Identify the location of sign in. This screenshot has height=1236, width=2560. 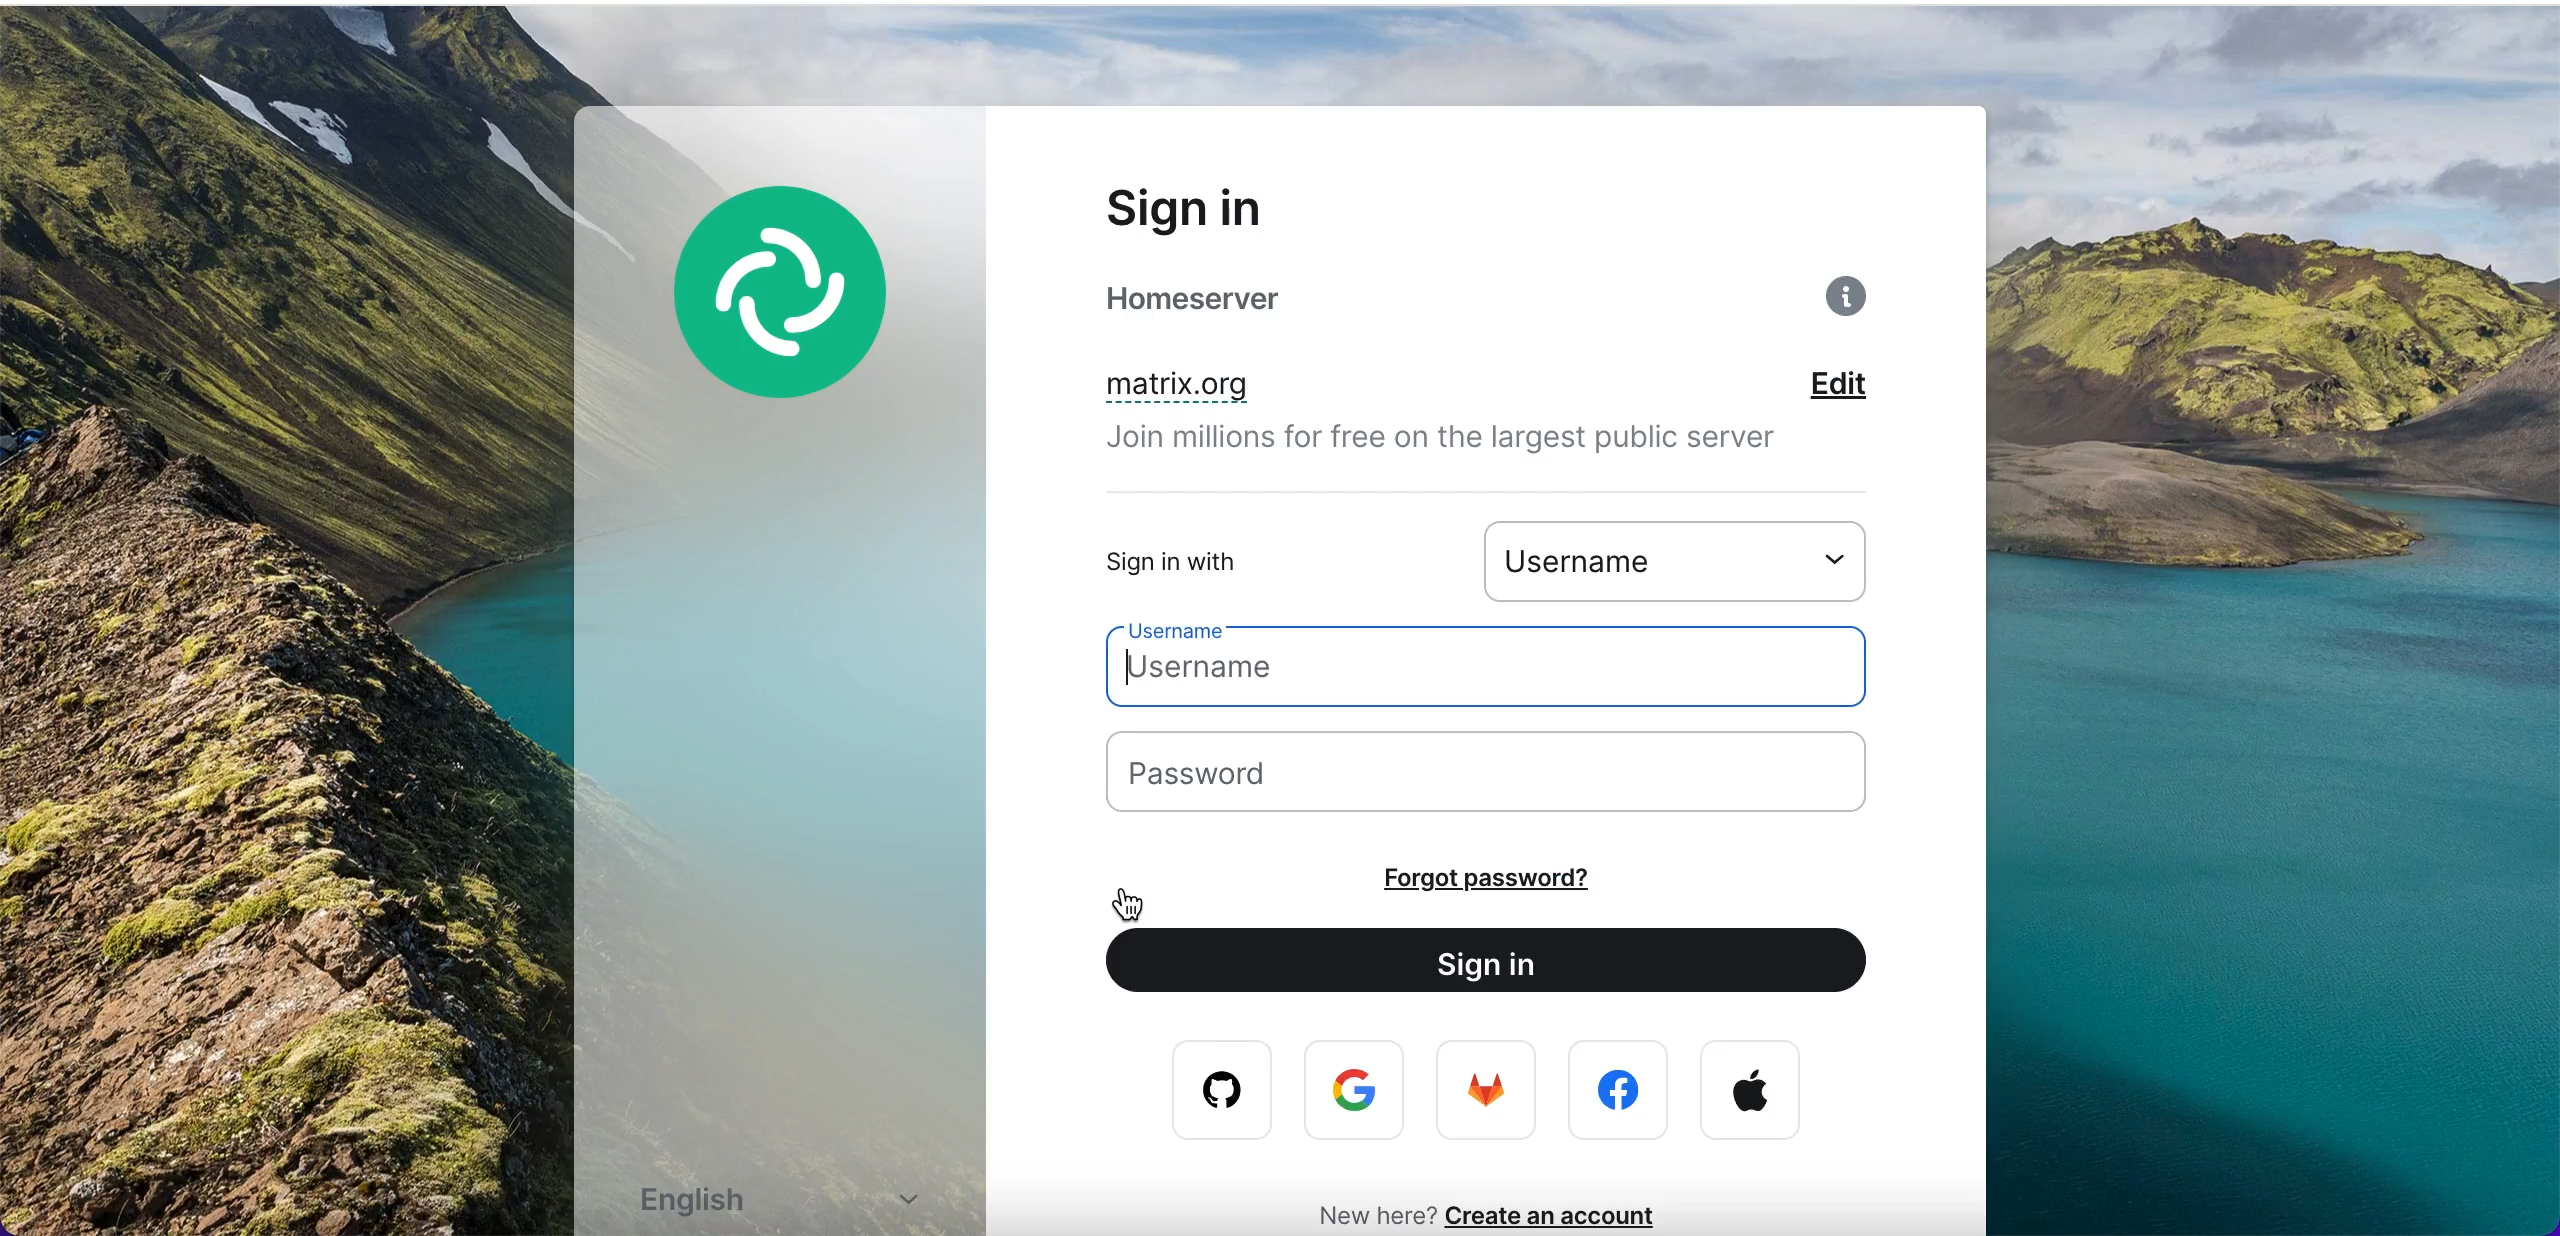
(1237, 207).